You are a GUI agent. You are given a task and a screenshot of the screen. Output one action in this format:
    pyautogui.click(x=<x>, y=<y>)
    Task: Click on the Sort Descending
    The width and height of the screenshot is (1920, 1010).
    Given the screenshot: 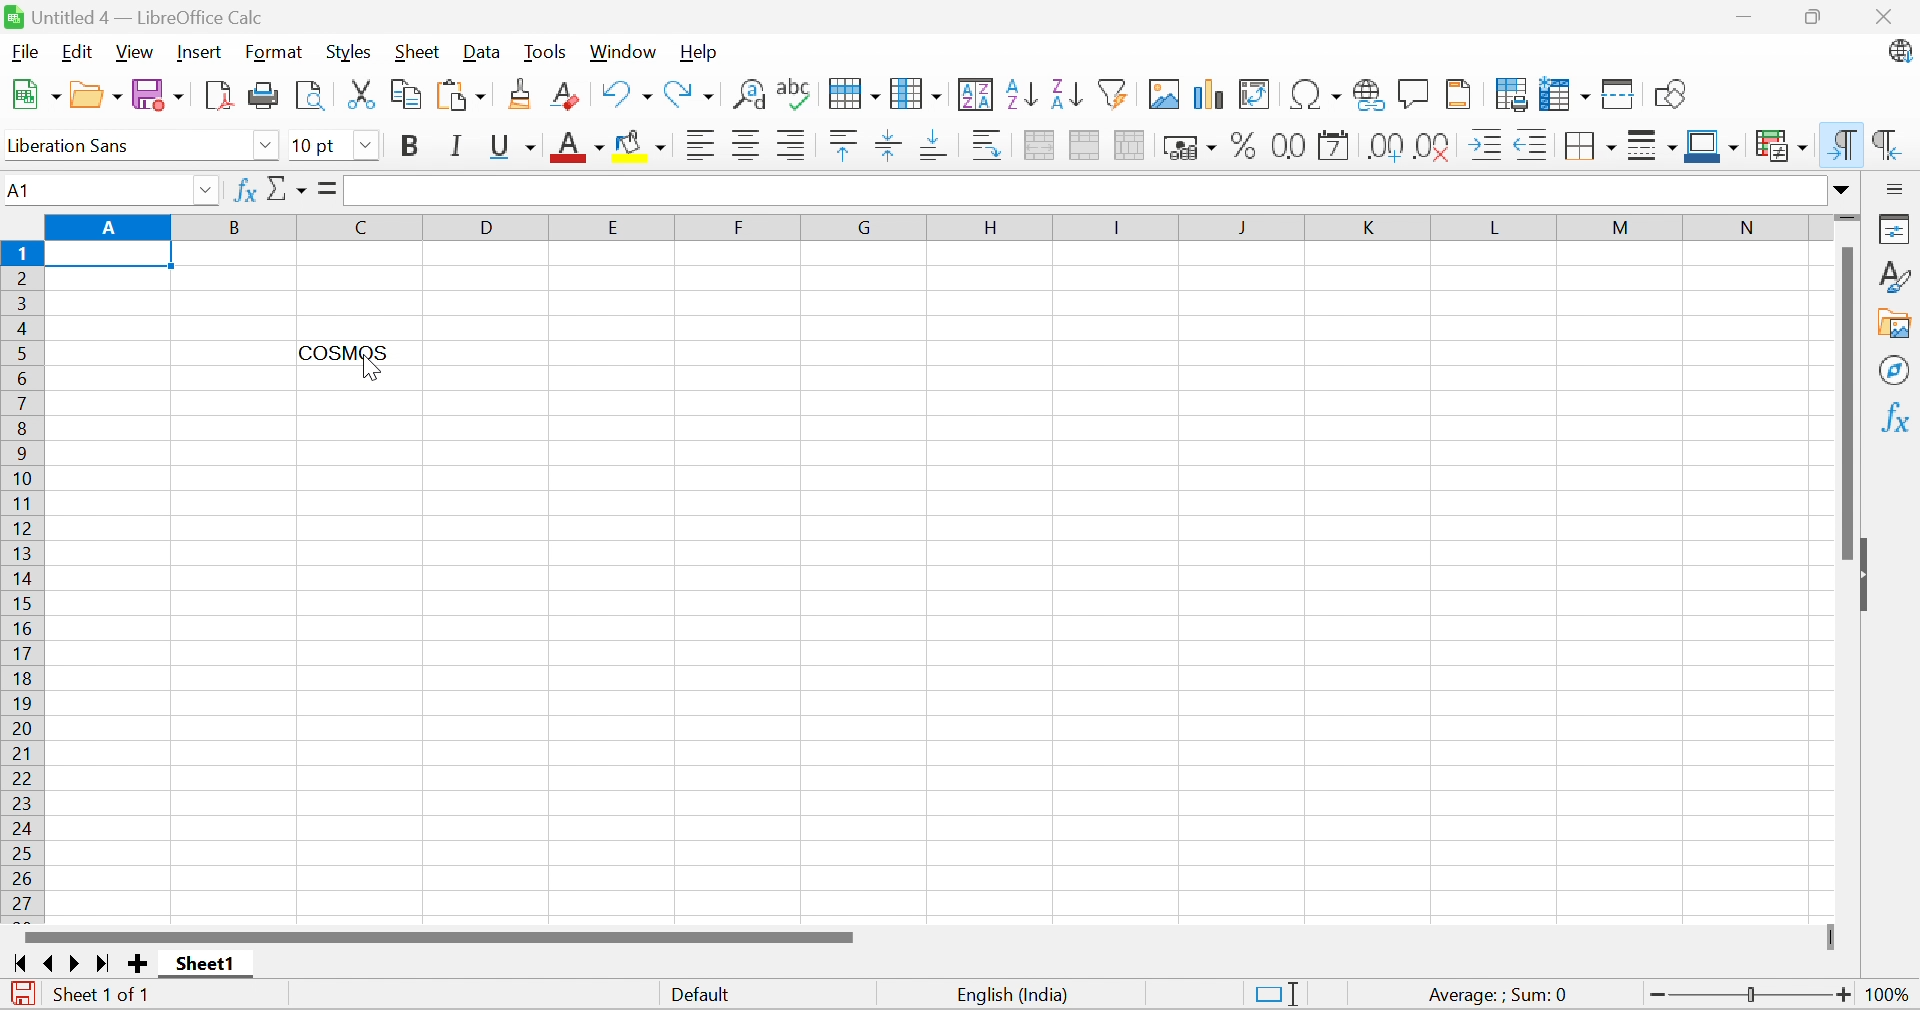 What is the action you would take?
    pyautogui.click(x=1064, y=92)
    